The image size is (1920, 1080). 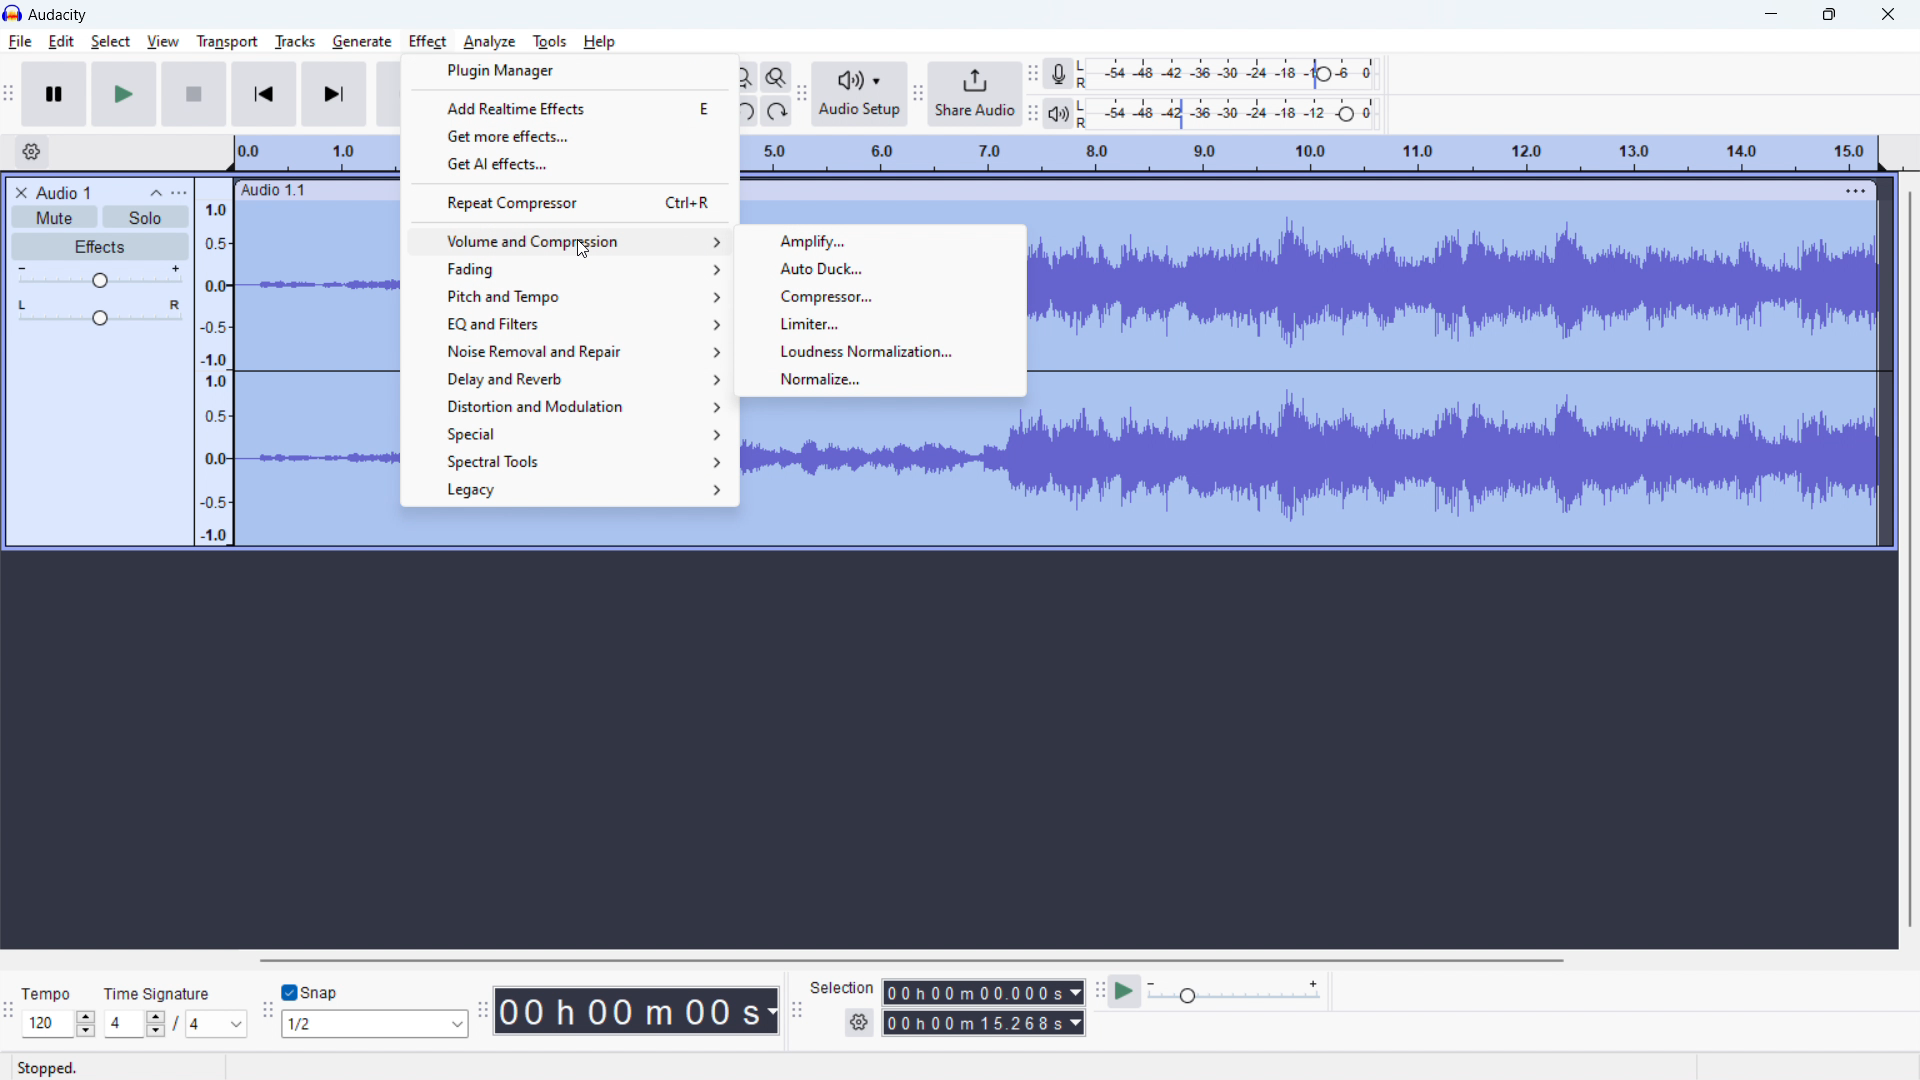 What do you see at coordinates (194, 94) in the screenshot?
I see `stop` at bounding box center [194, 94].